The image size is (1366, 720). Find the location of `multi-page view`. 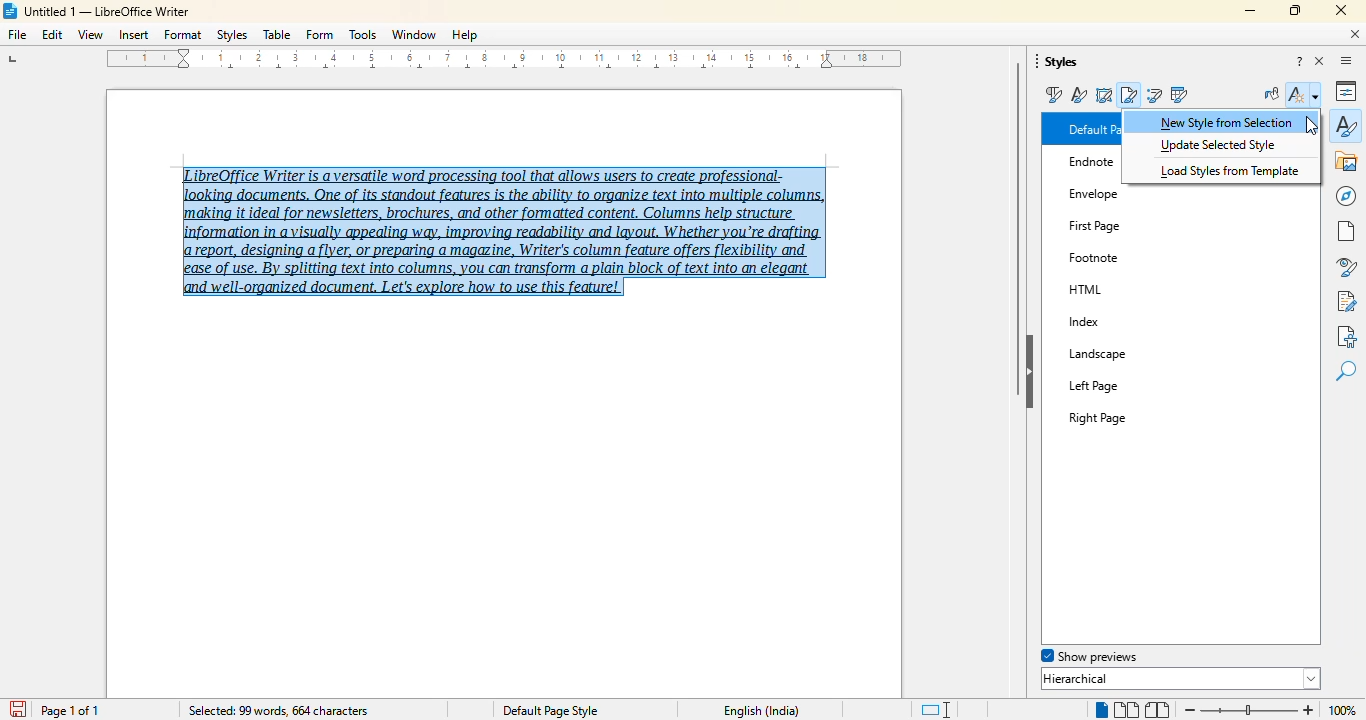

multi-page view is located at coordinates (1125, 709).